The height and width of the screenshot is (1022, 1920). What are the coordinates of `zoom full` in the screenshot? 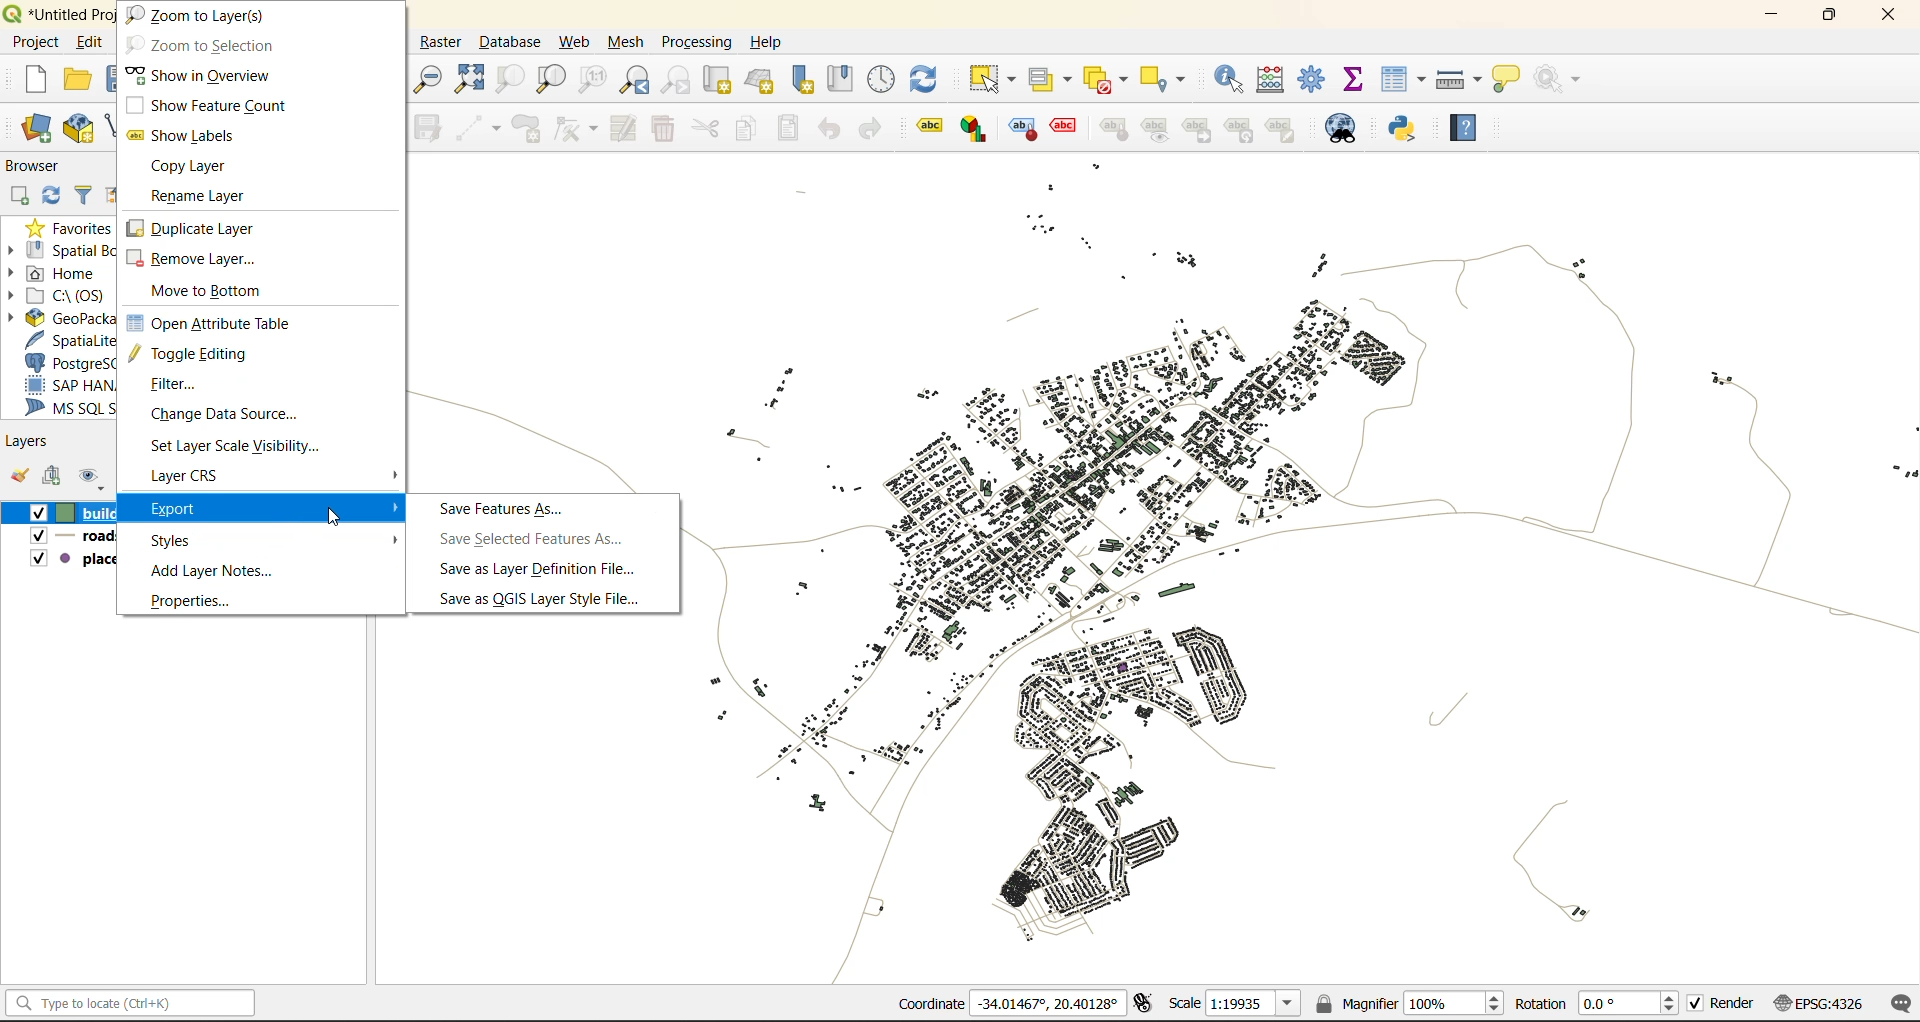 It's located at (468, 79).